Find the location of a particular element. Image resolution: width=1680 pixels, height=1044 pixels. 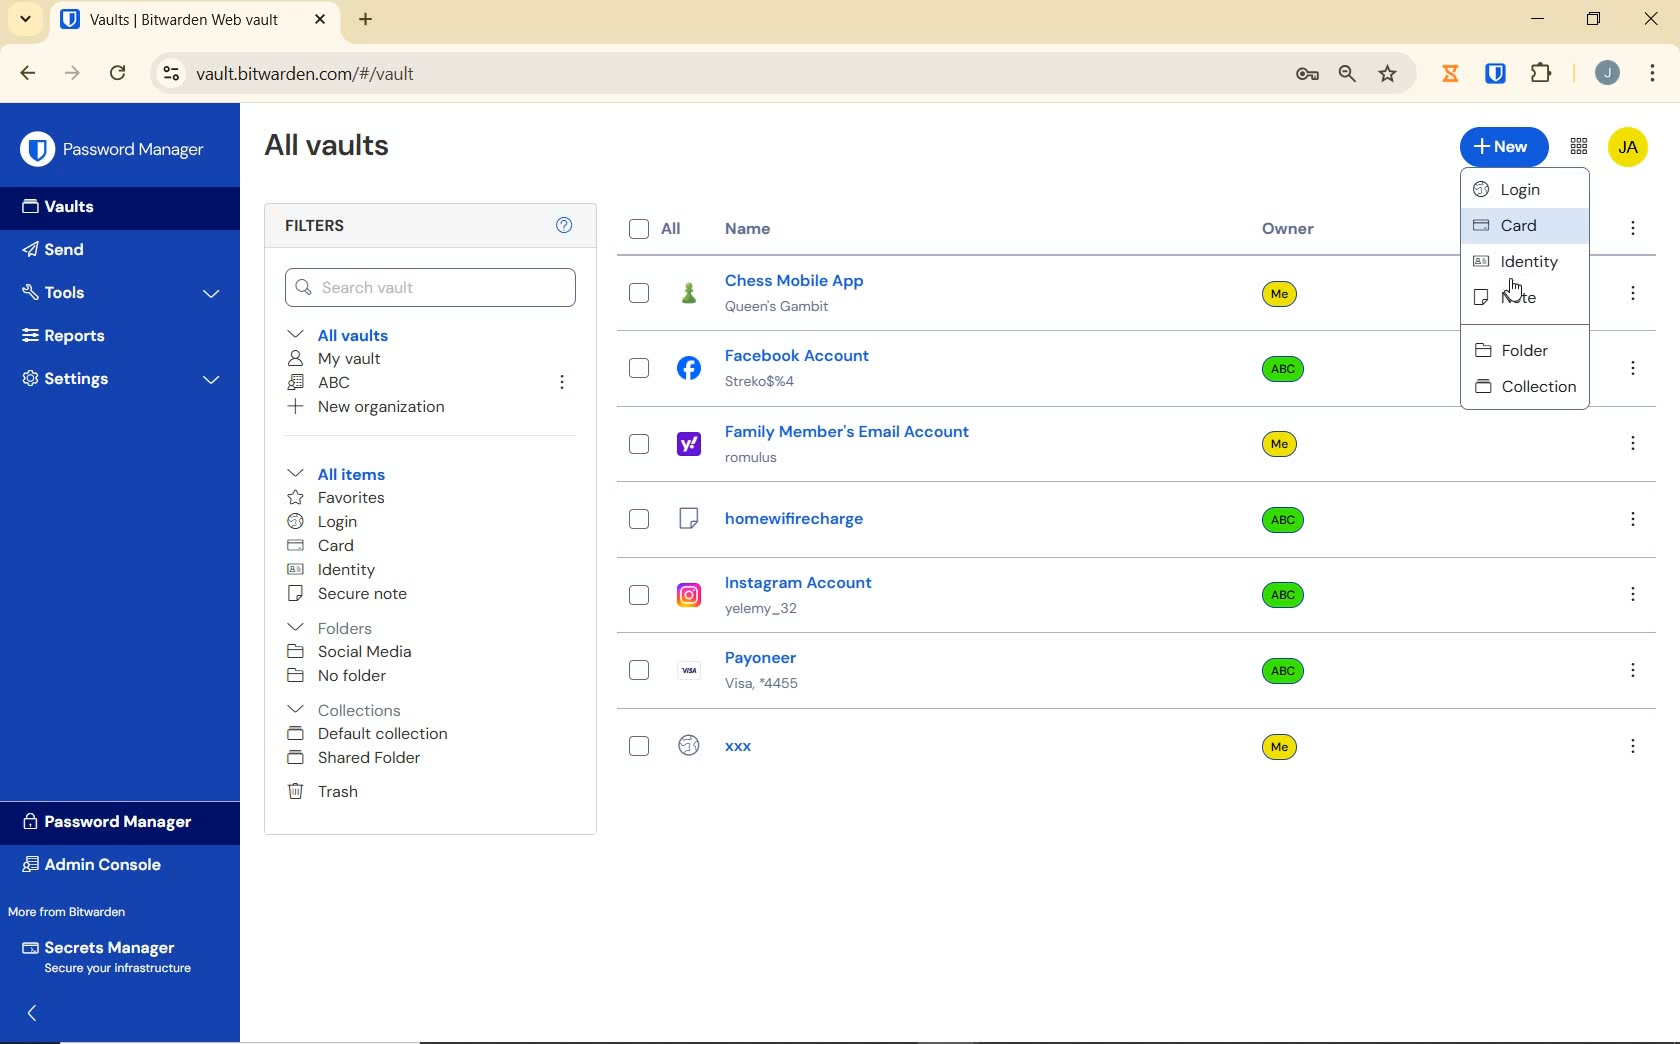

more options is located at coordinates (1634, 447).